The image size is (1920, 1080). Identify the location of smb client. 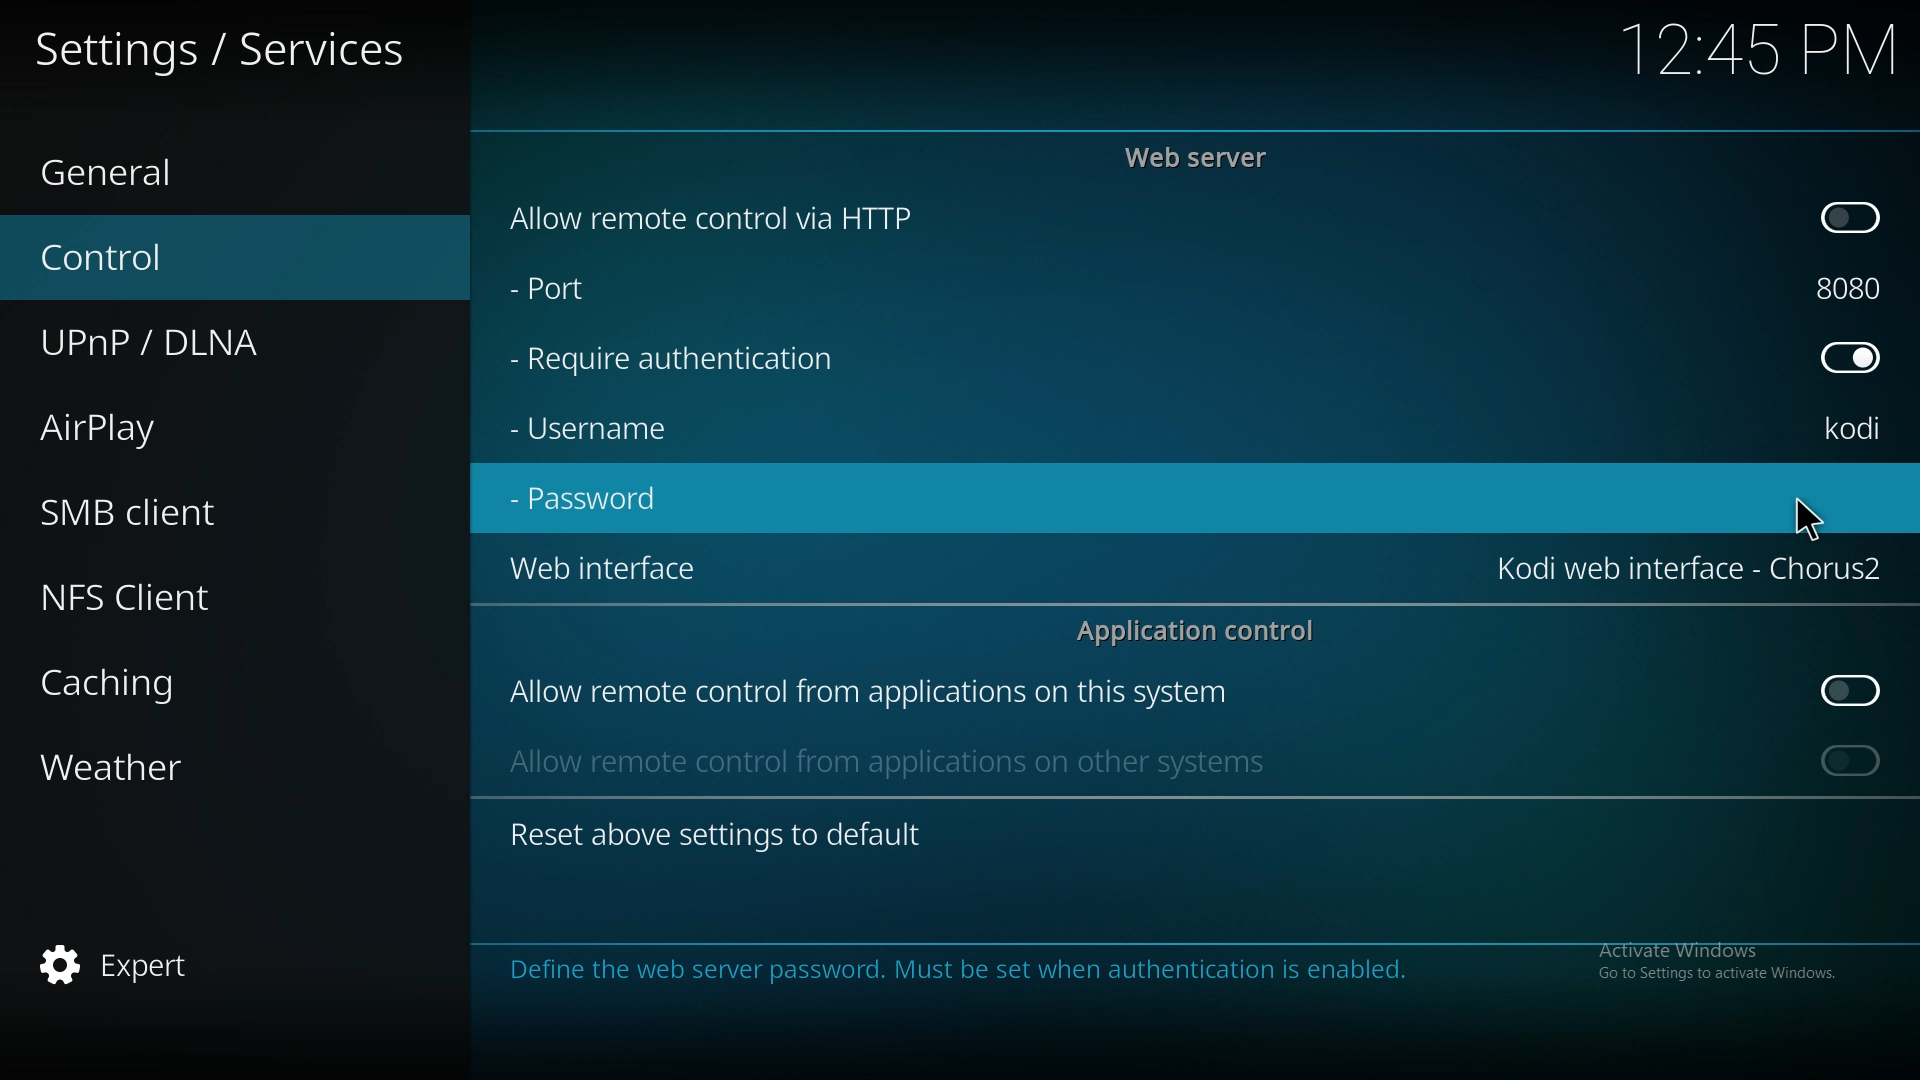
(174, 505).